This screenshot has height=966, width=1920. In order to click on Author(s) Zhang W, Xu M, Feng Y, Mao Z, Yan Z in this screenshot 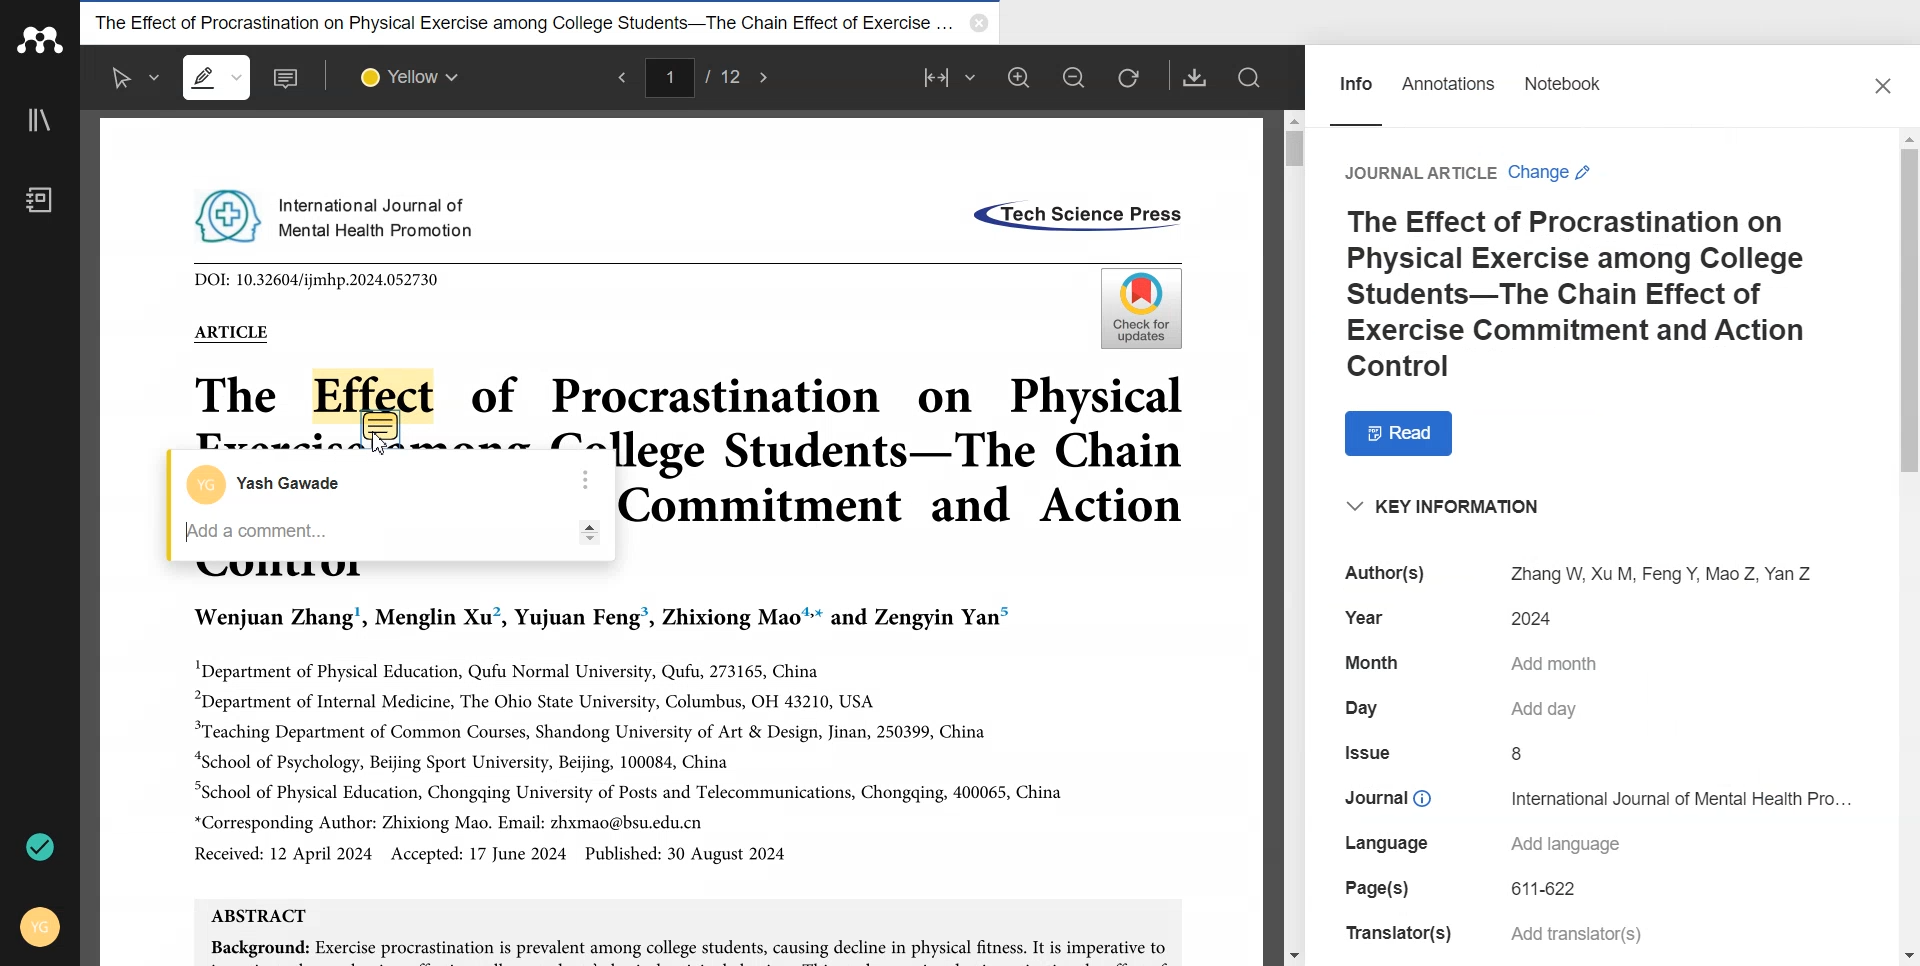, I will do `click(1568, 573)`.